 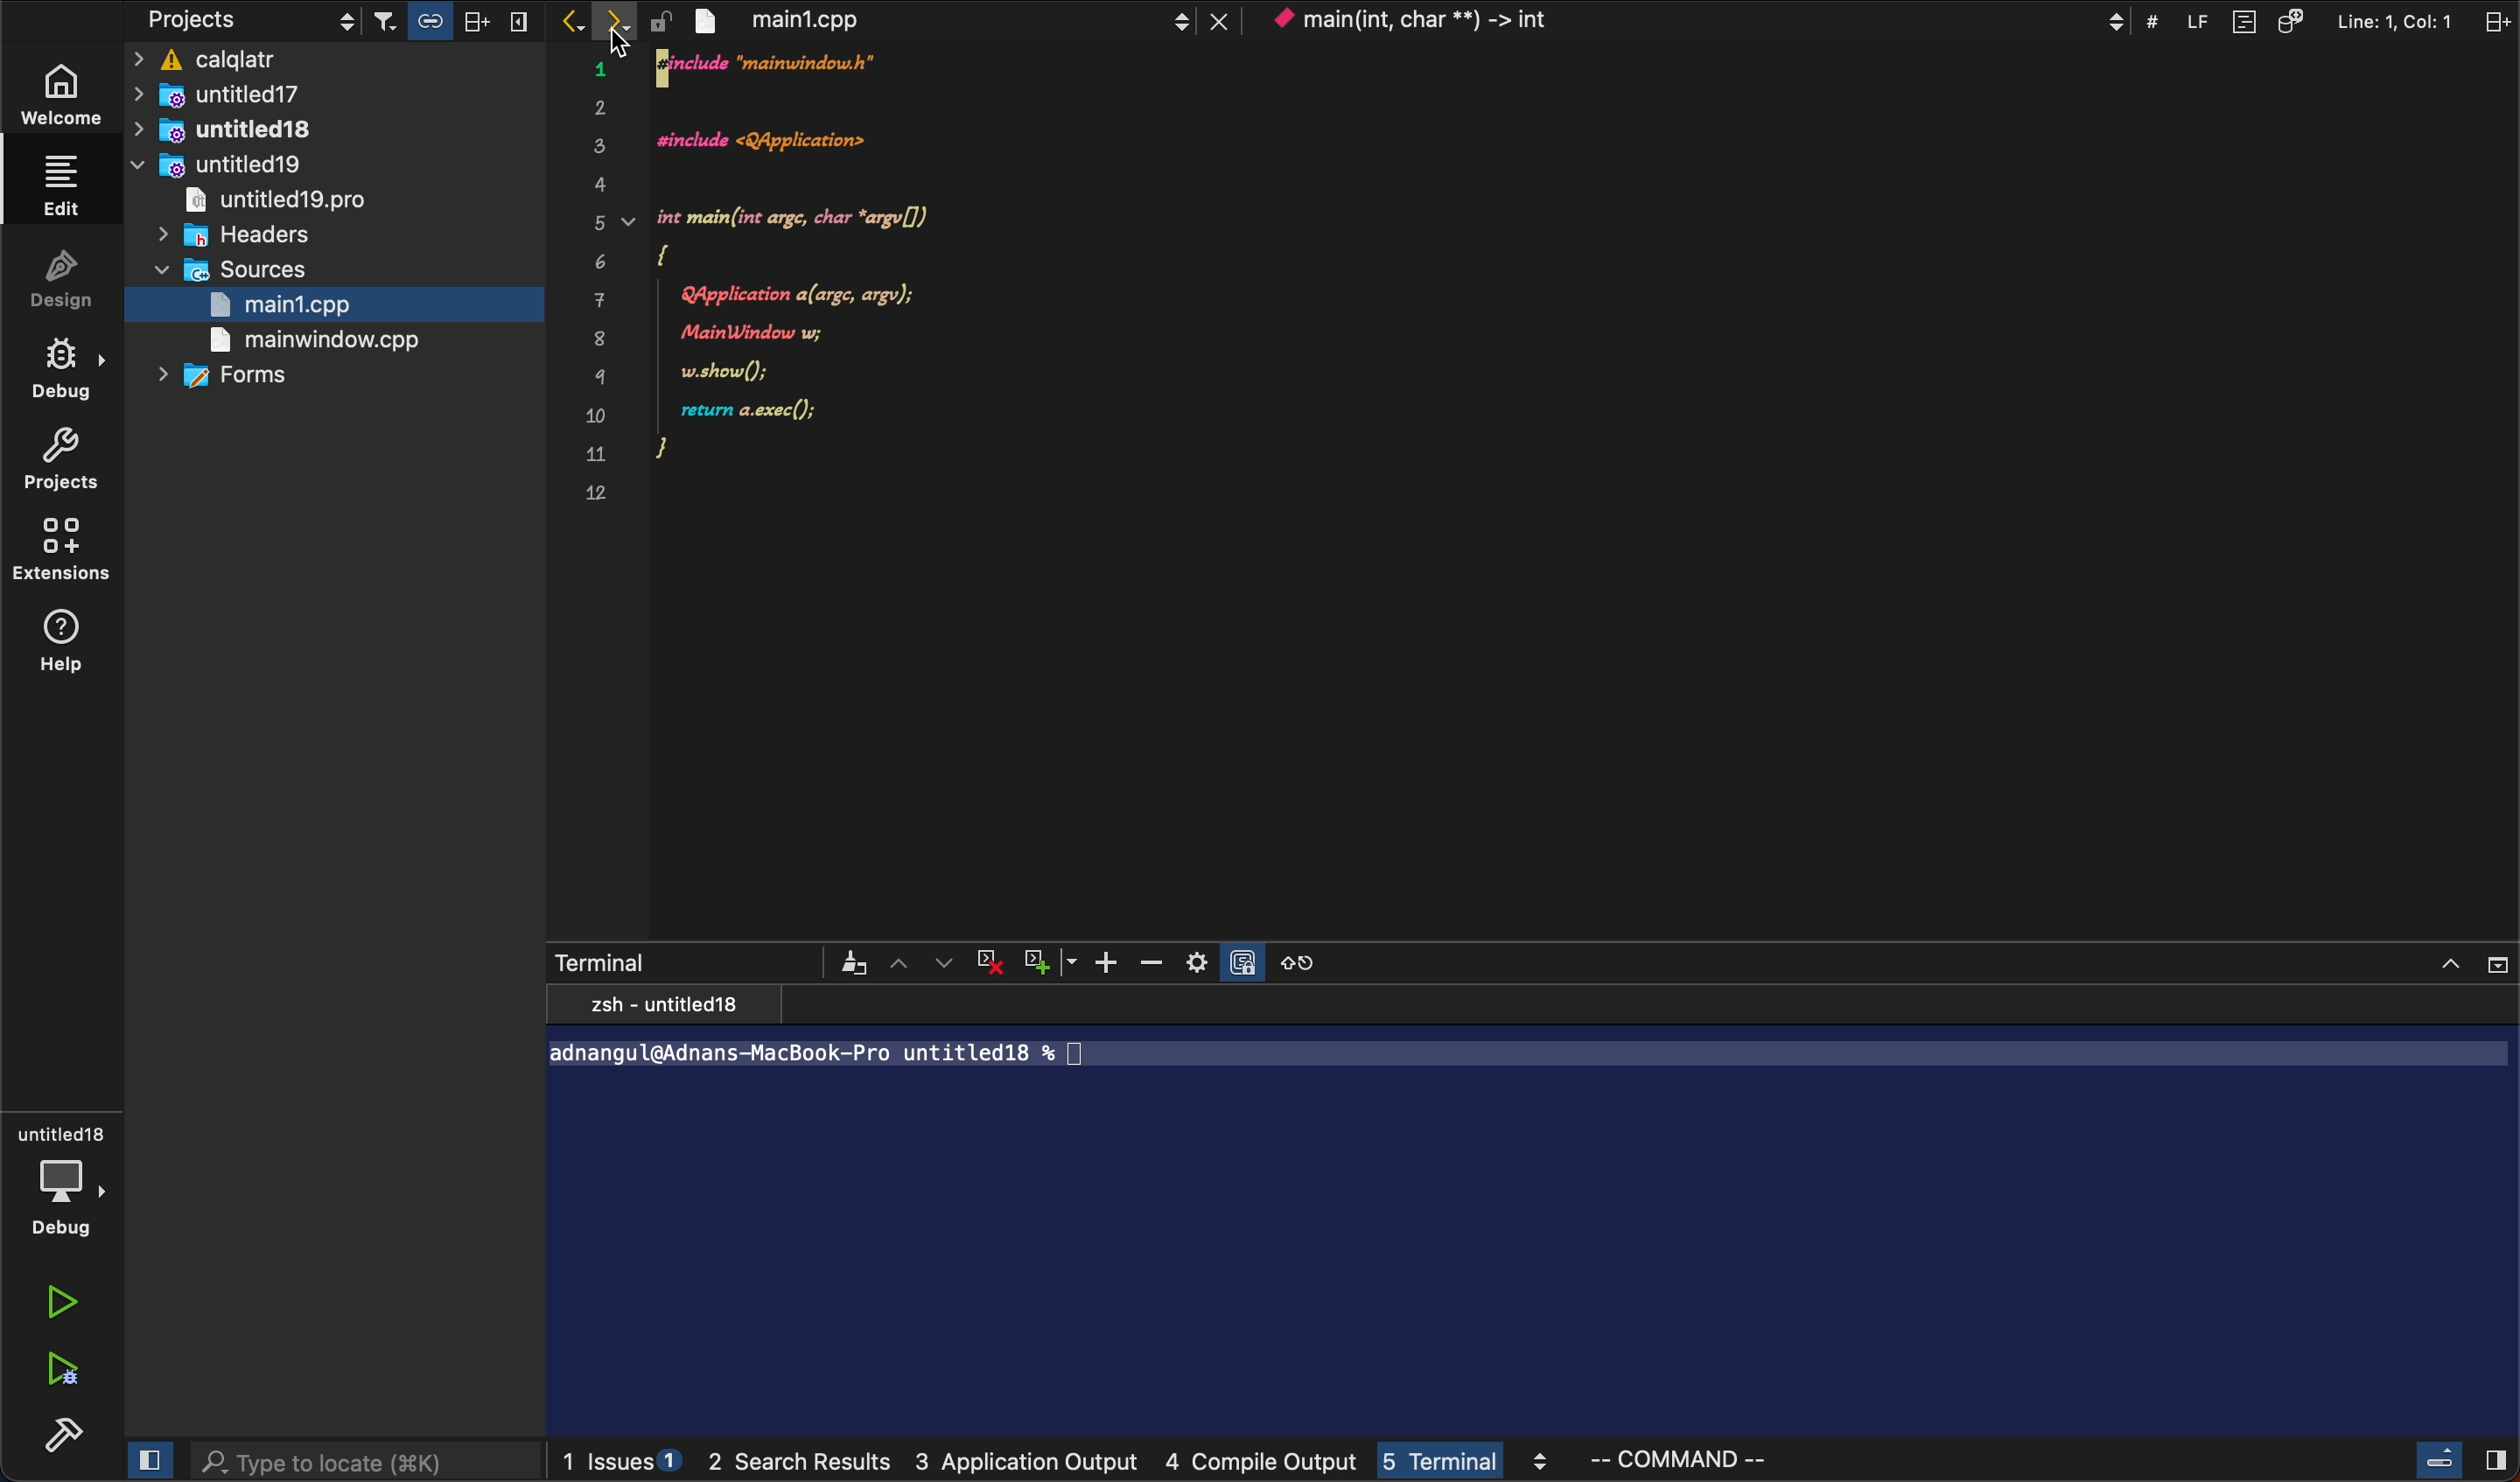 I want to click on application output, so click(x=1026, y=1465).